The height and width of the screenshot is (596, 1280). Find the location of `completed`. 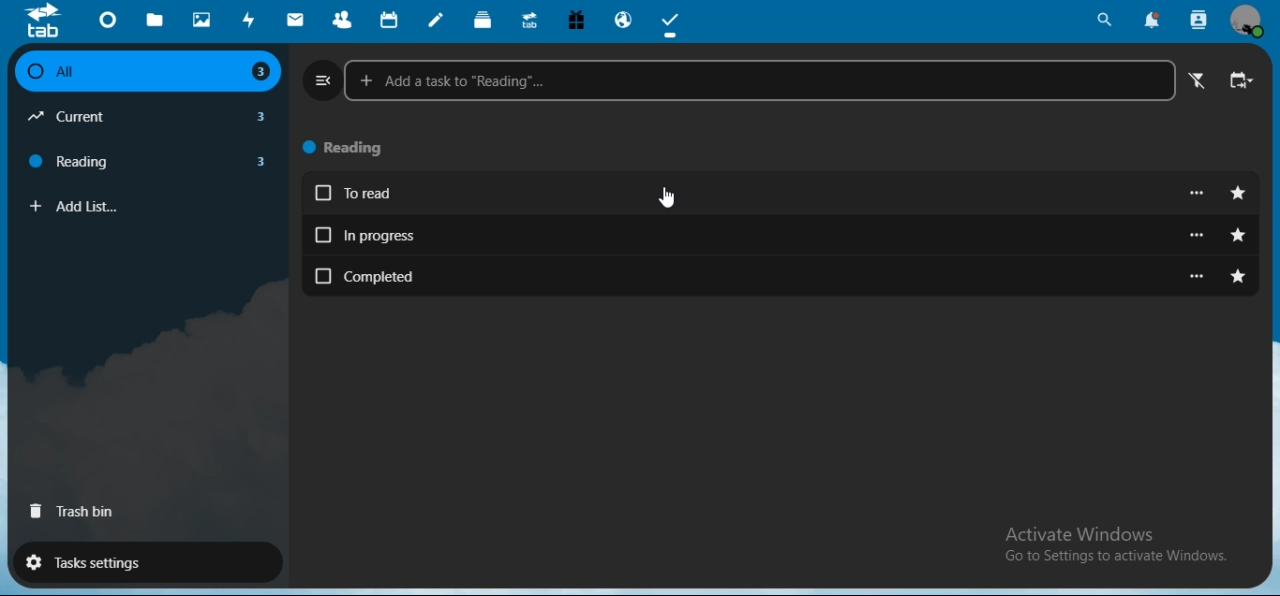

completed is located at coordinates (750, 275).